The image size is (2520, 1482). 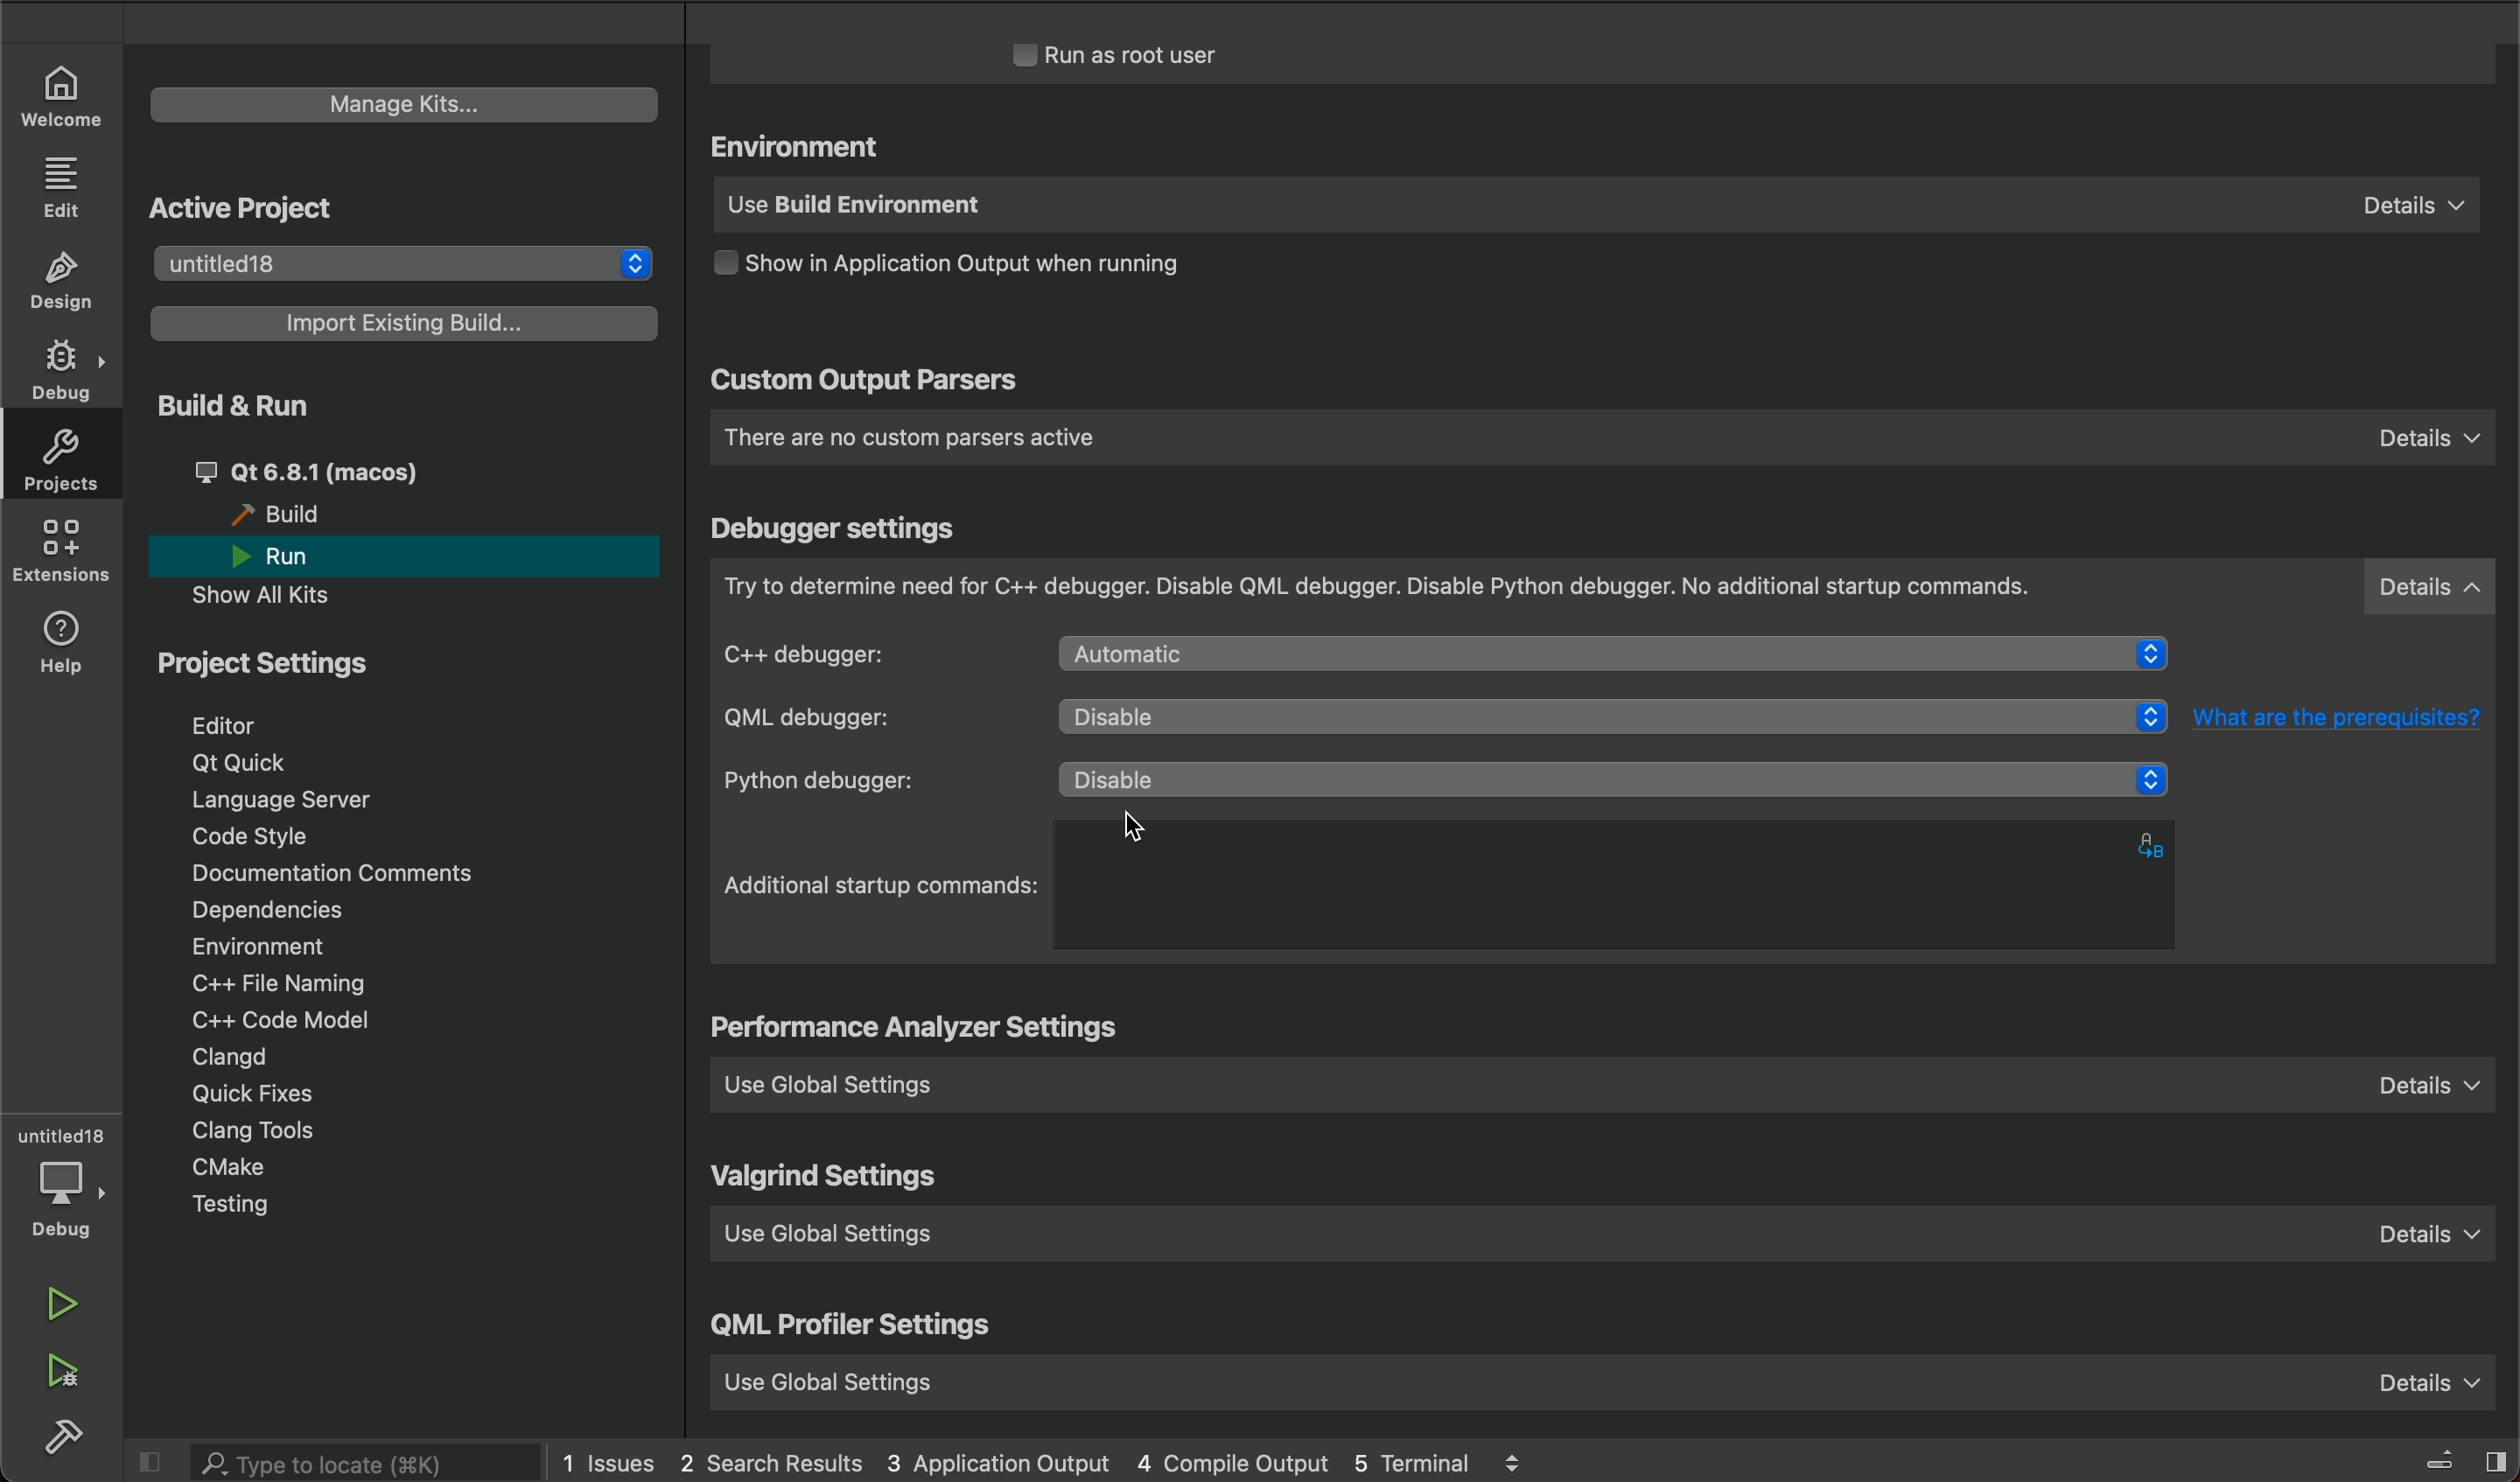 What do you see at coordinates (62, 94) in the screenshot?
I see `WELCOME` at bounding box center [62, 94].